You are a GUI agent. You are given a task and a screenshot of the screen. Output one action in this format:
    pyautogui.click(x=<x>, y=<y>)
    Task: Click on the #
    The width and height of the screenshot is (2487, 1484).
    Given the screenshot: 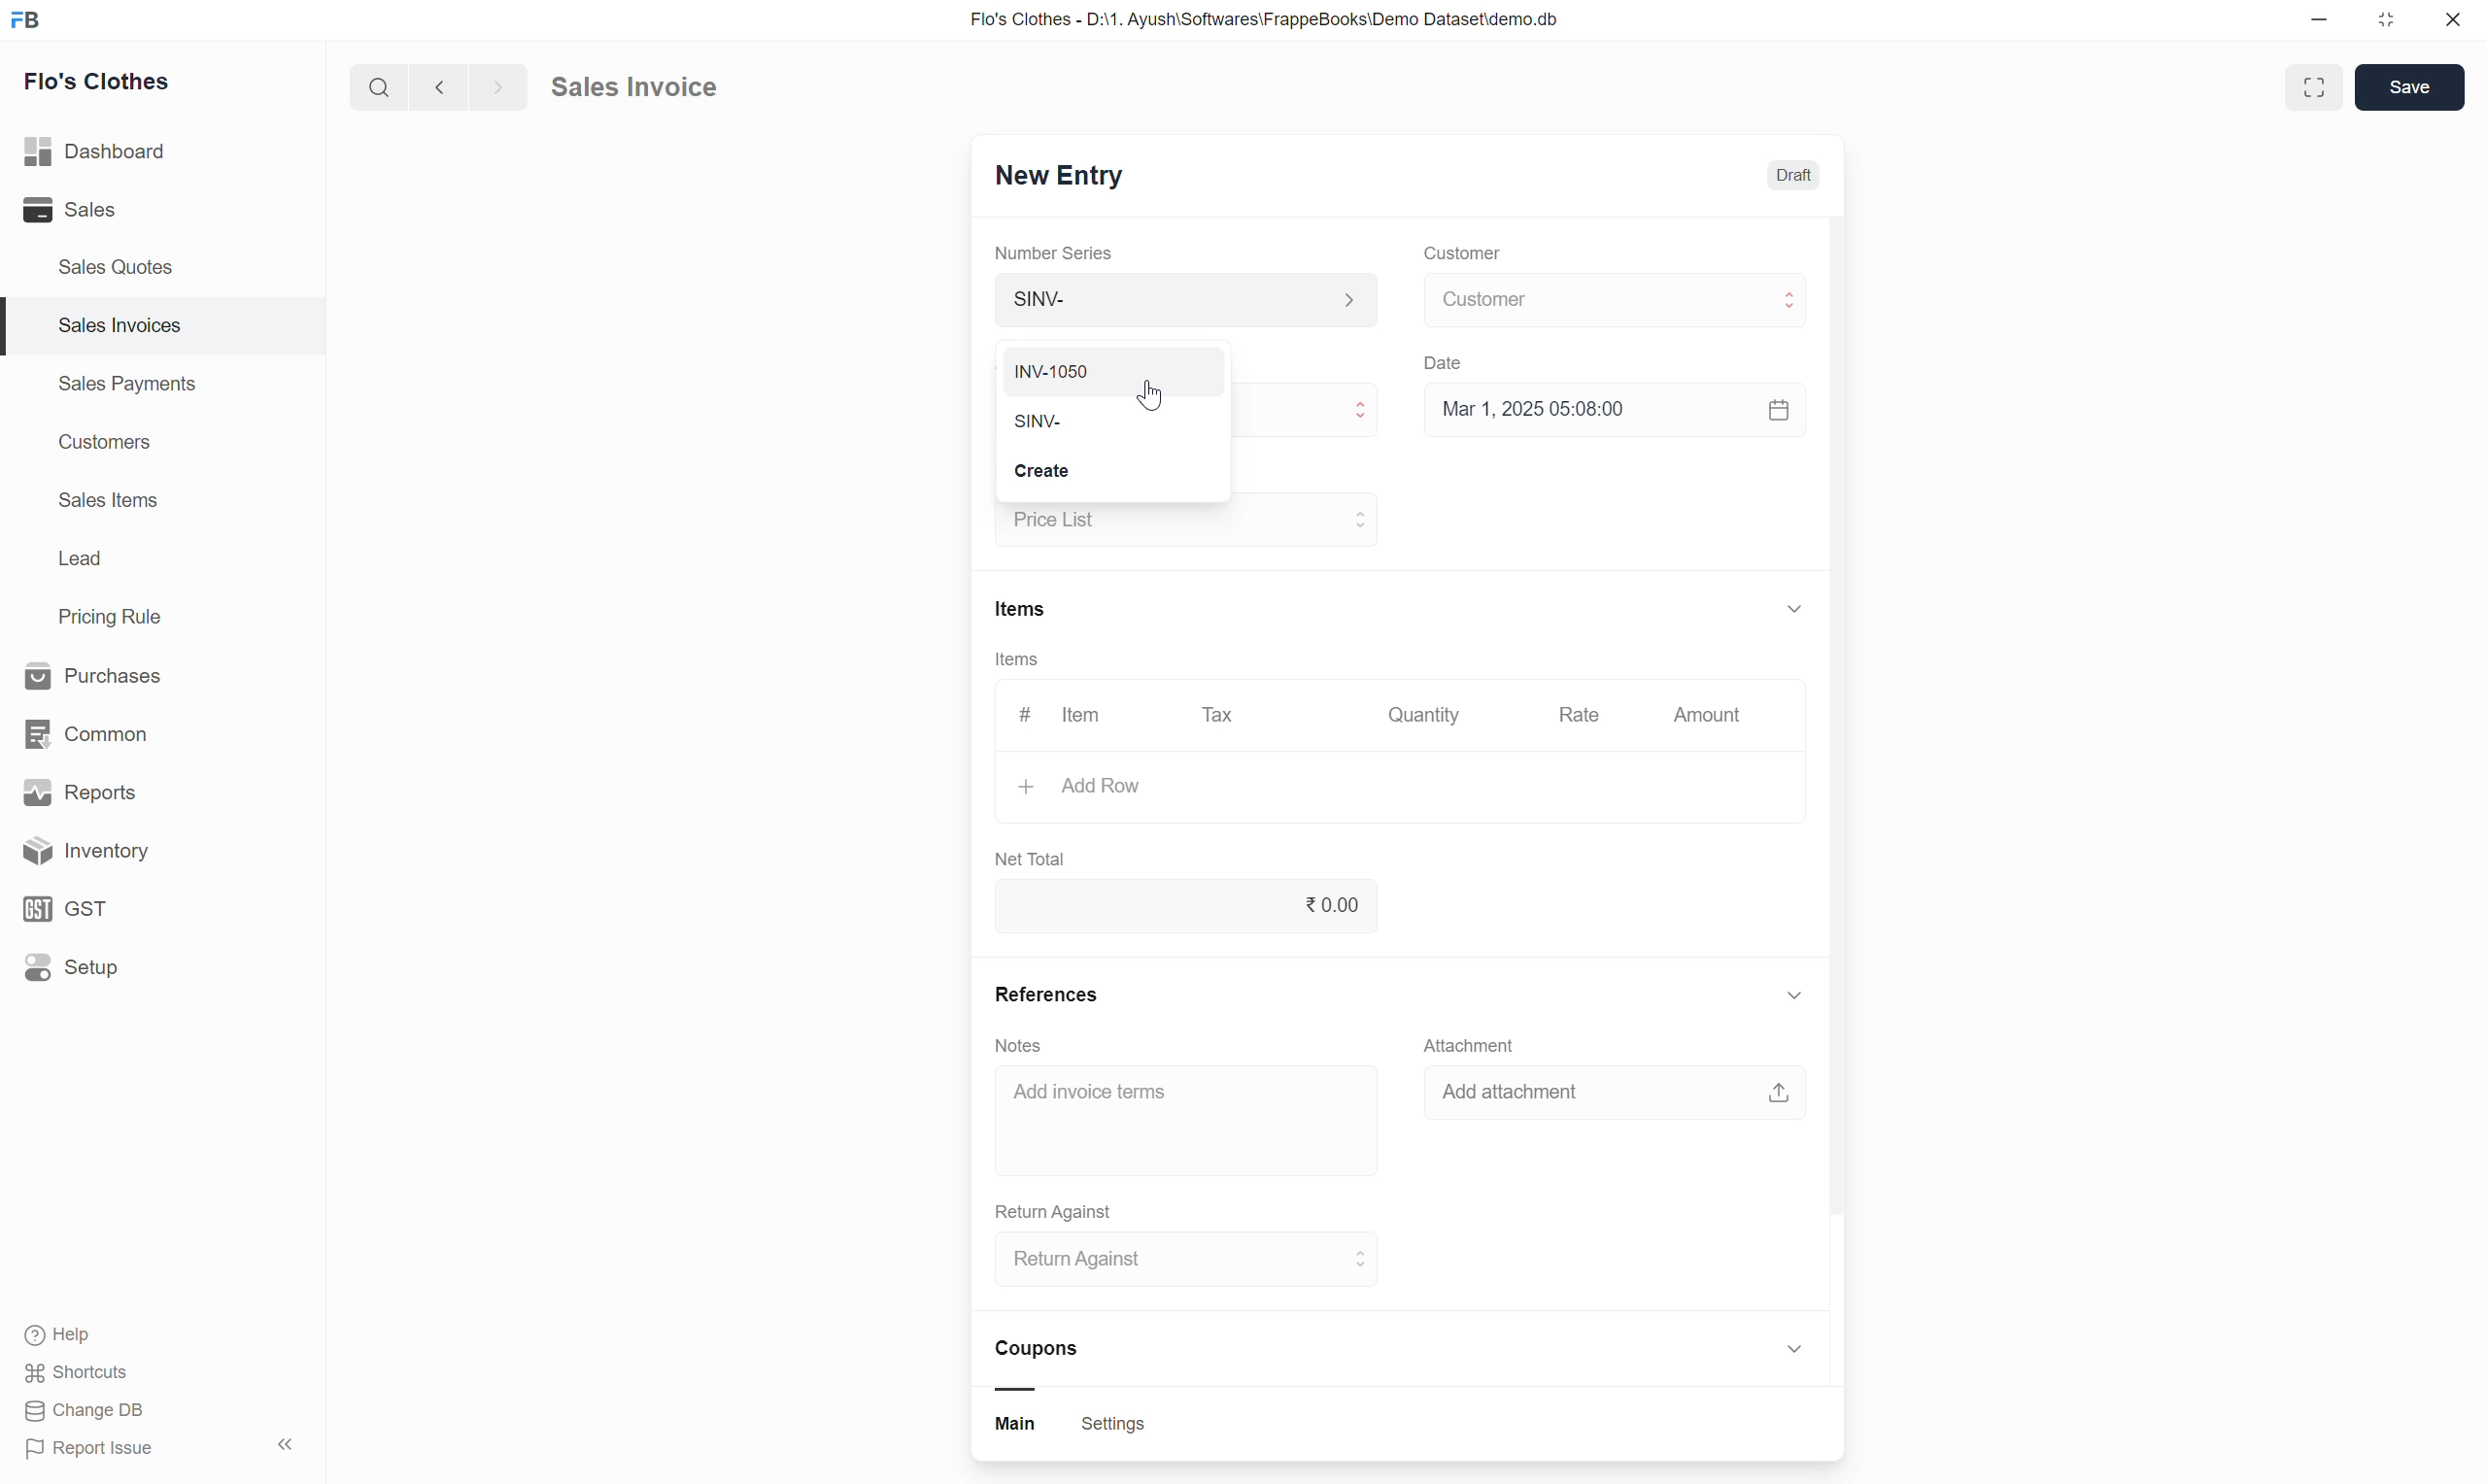 What is the action you would take?
    pyautogui.click(x=1019, y=715)
    